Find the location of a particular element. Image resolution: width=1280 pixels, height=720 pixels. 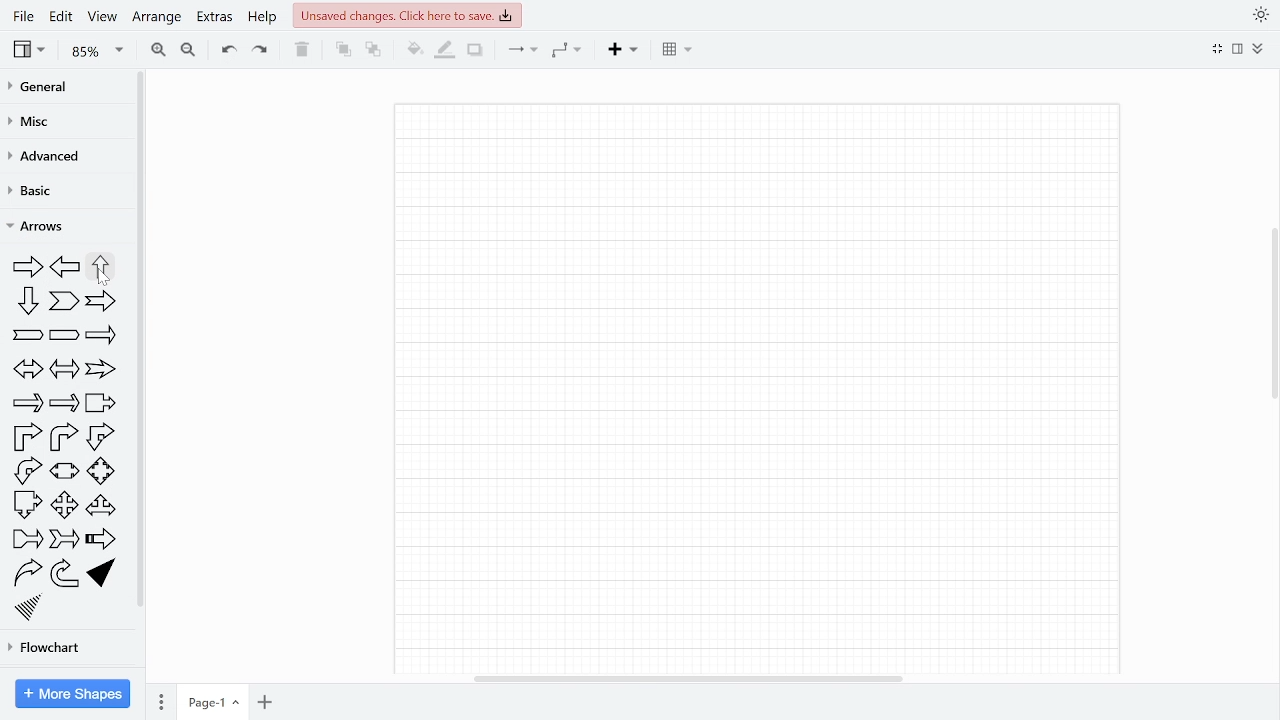

Appearence is located at coordinates (1257, 16).